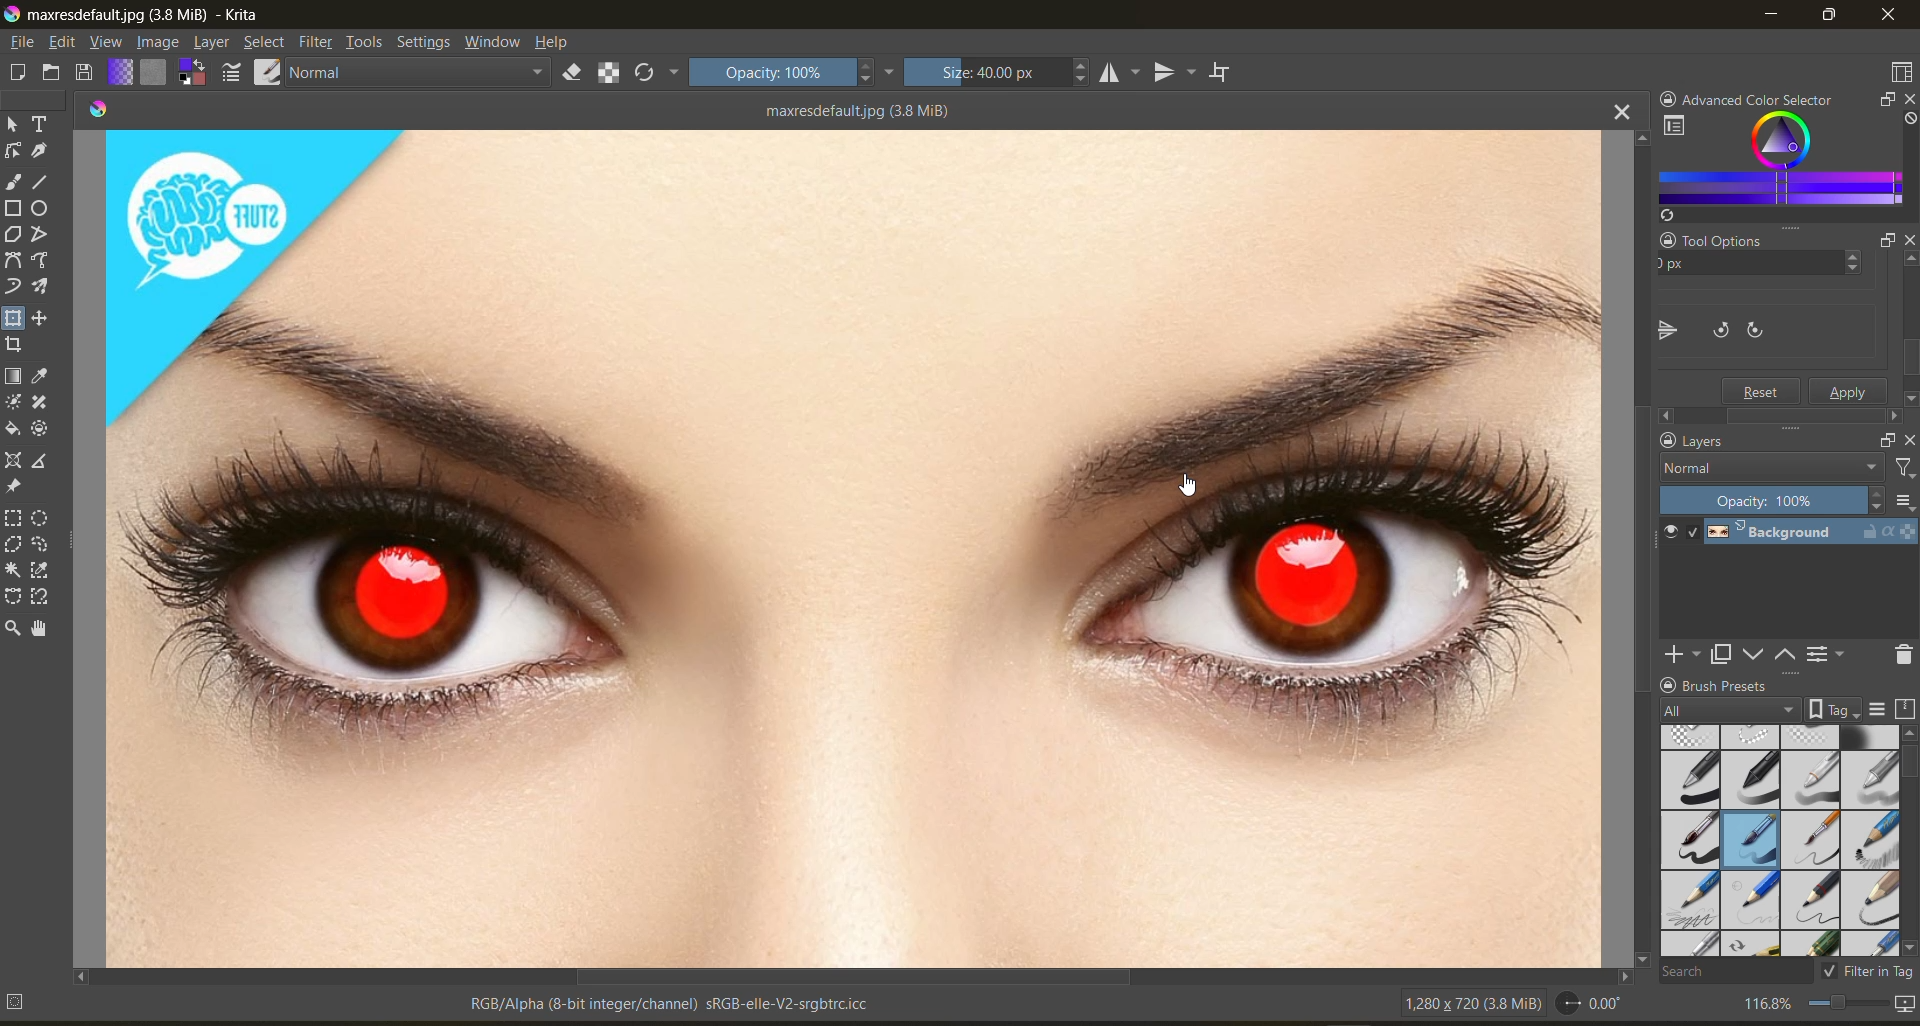 The image size is (1920, 1026). What do you see at coordinates (142, 16) in the screenshot?
I see `app name and file name` at bounding box center [142, 16].